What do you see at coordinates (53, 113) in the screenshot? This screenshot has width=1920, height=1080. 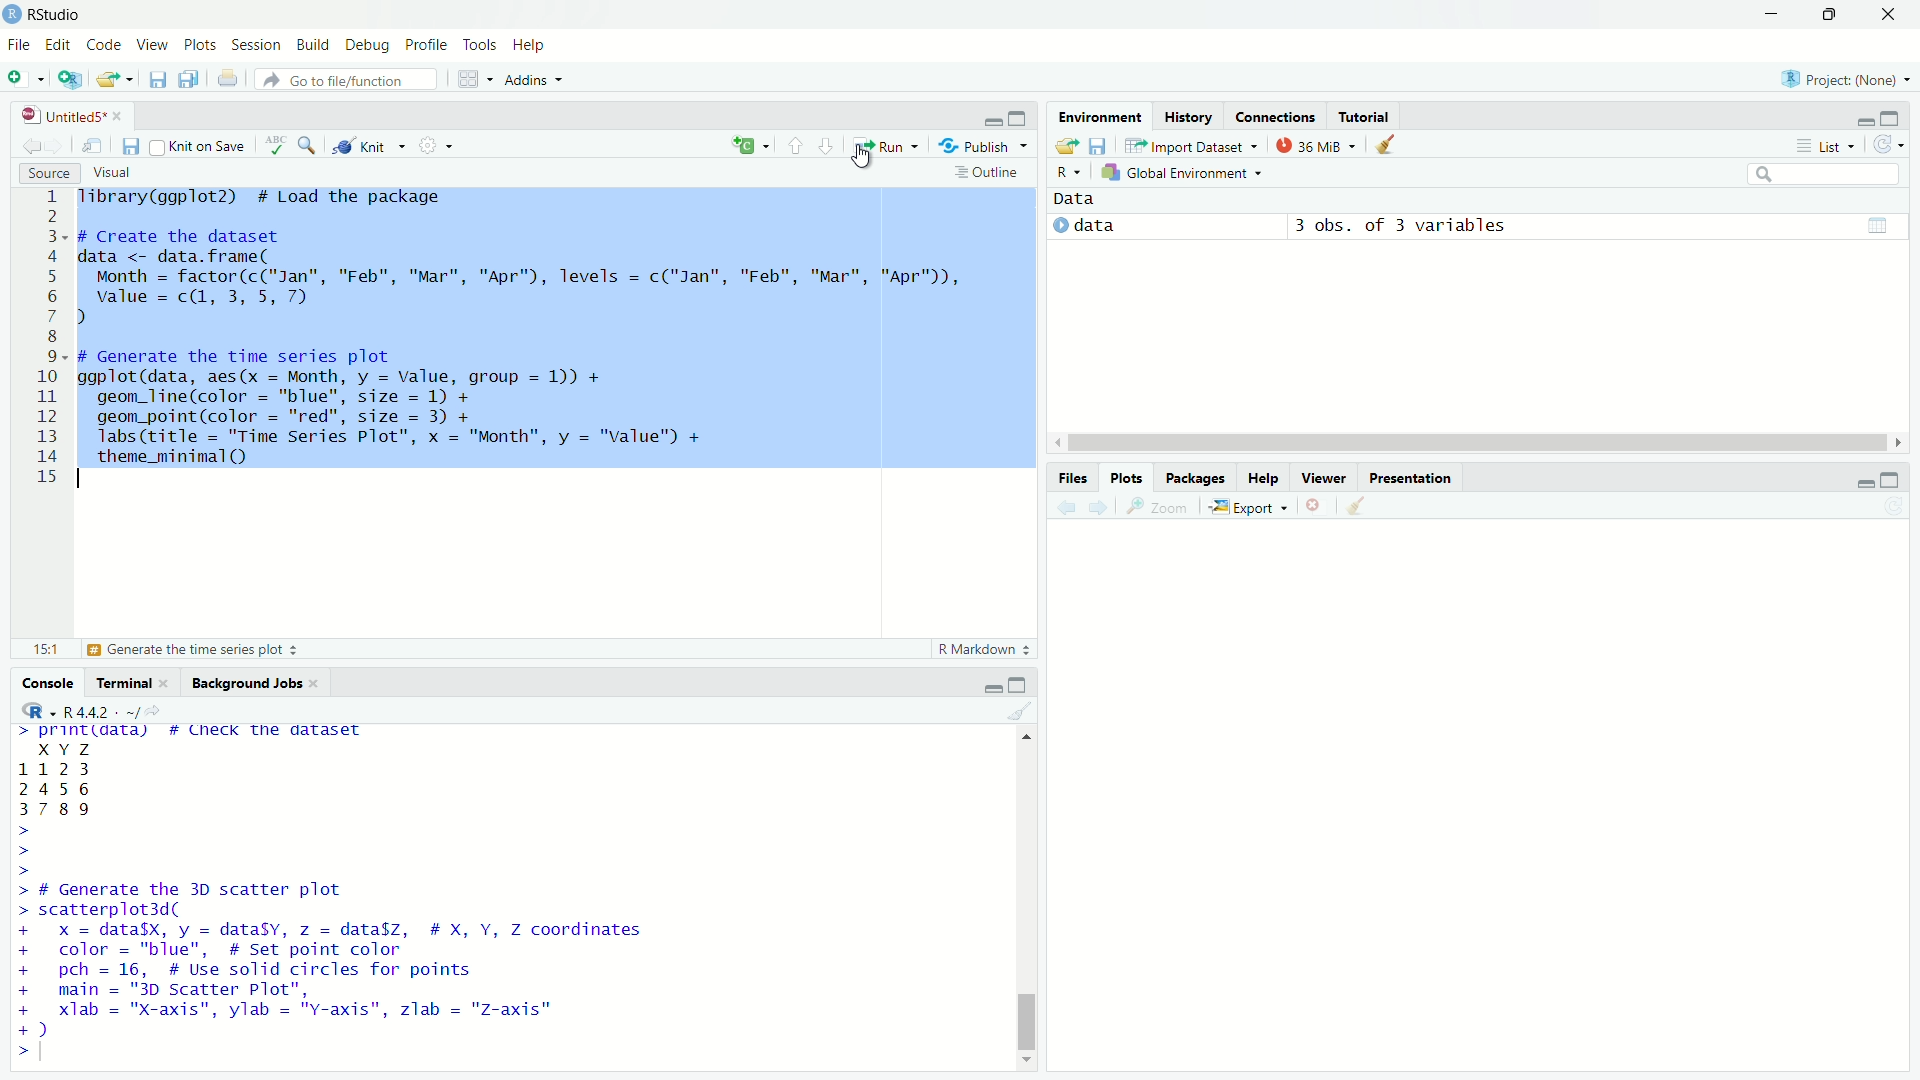 I see `untitled5` at bounding box center [53, 113].